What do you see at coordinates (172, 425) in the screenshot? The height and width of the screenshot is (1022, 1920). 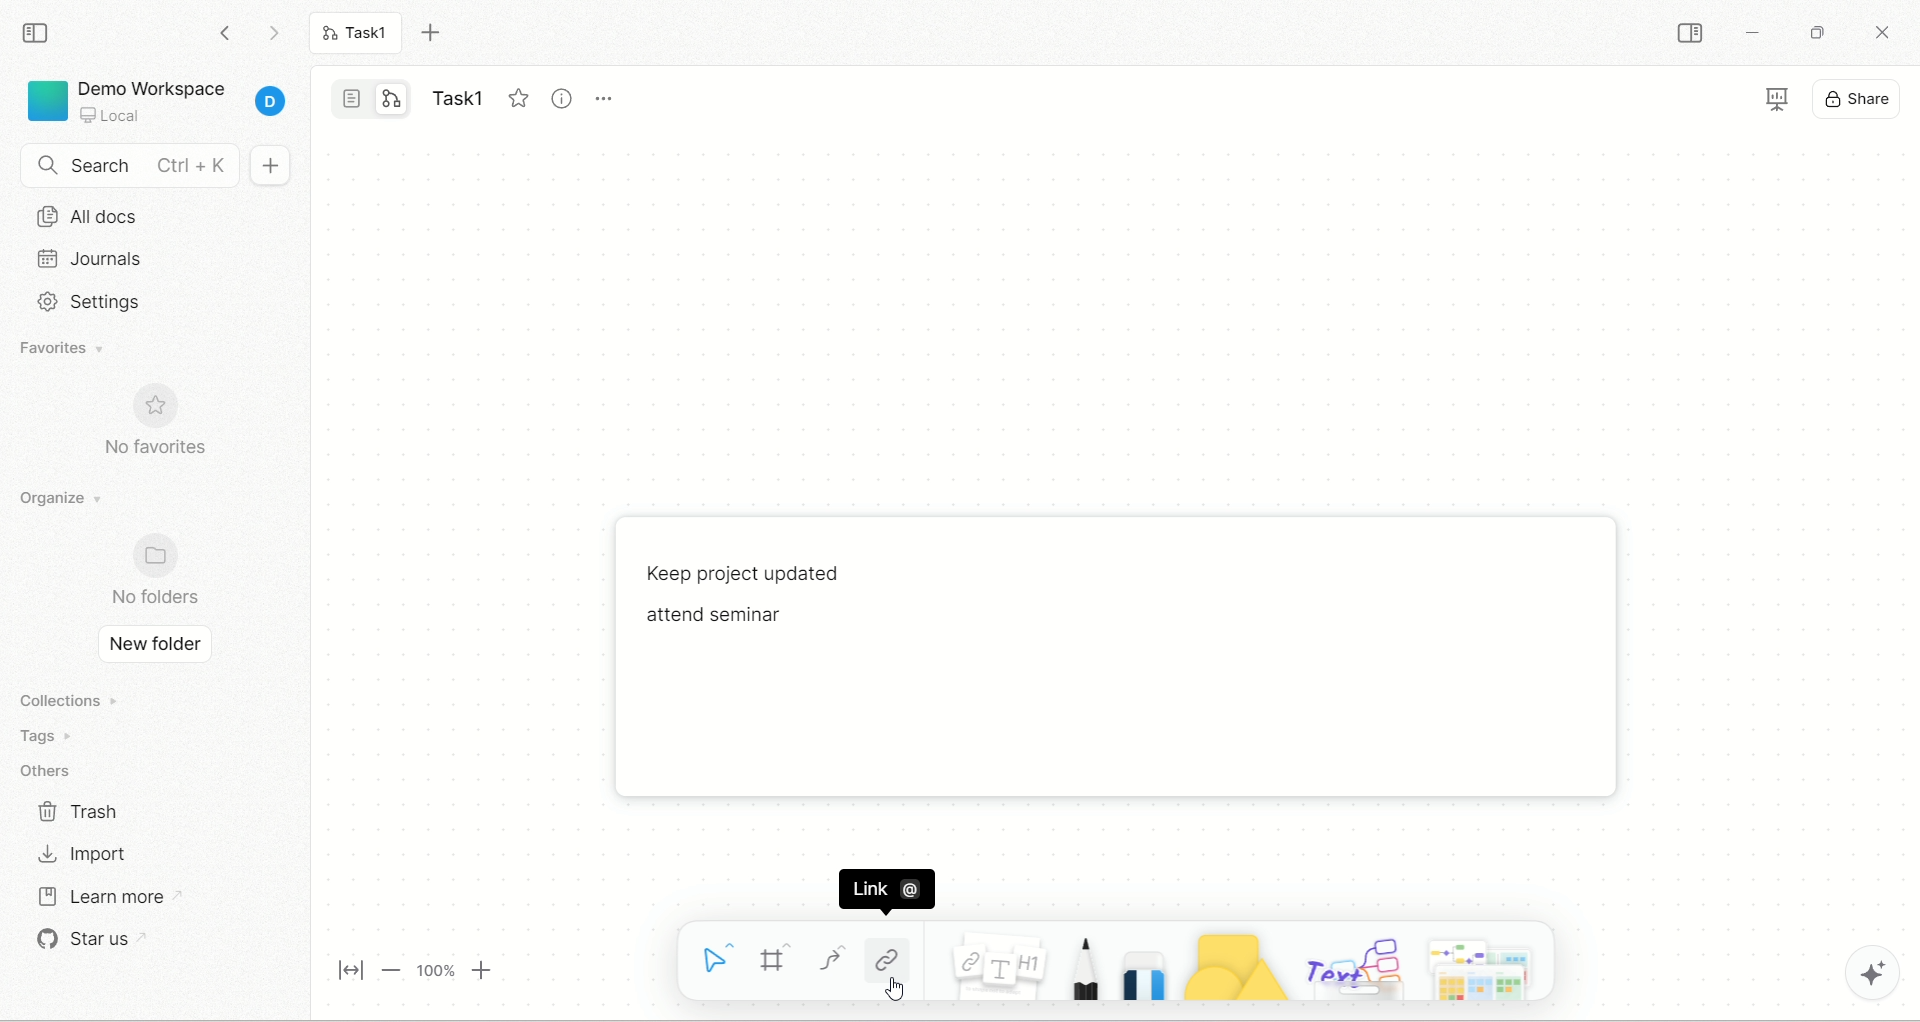 I see `no favorites` at bounding box center [172, 425].